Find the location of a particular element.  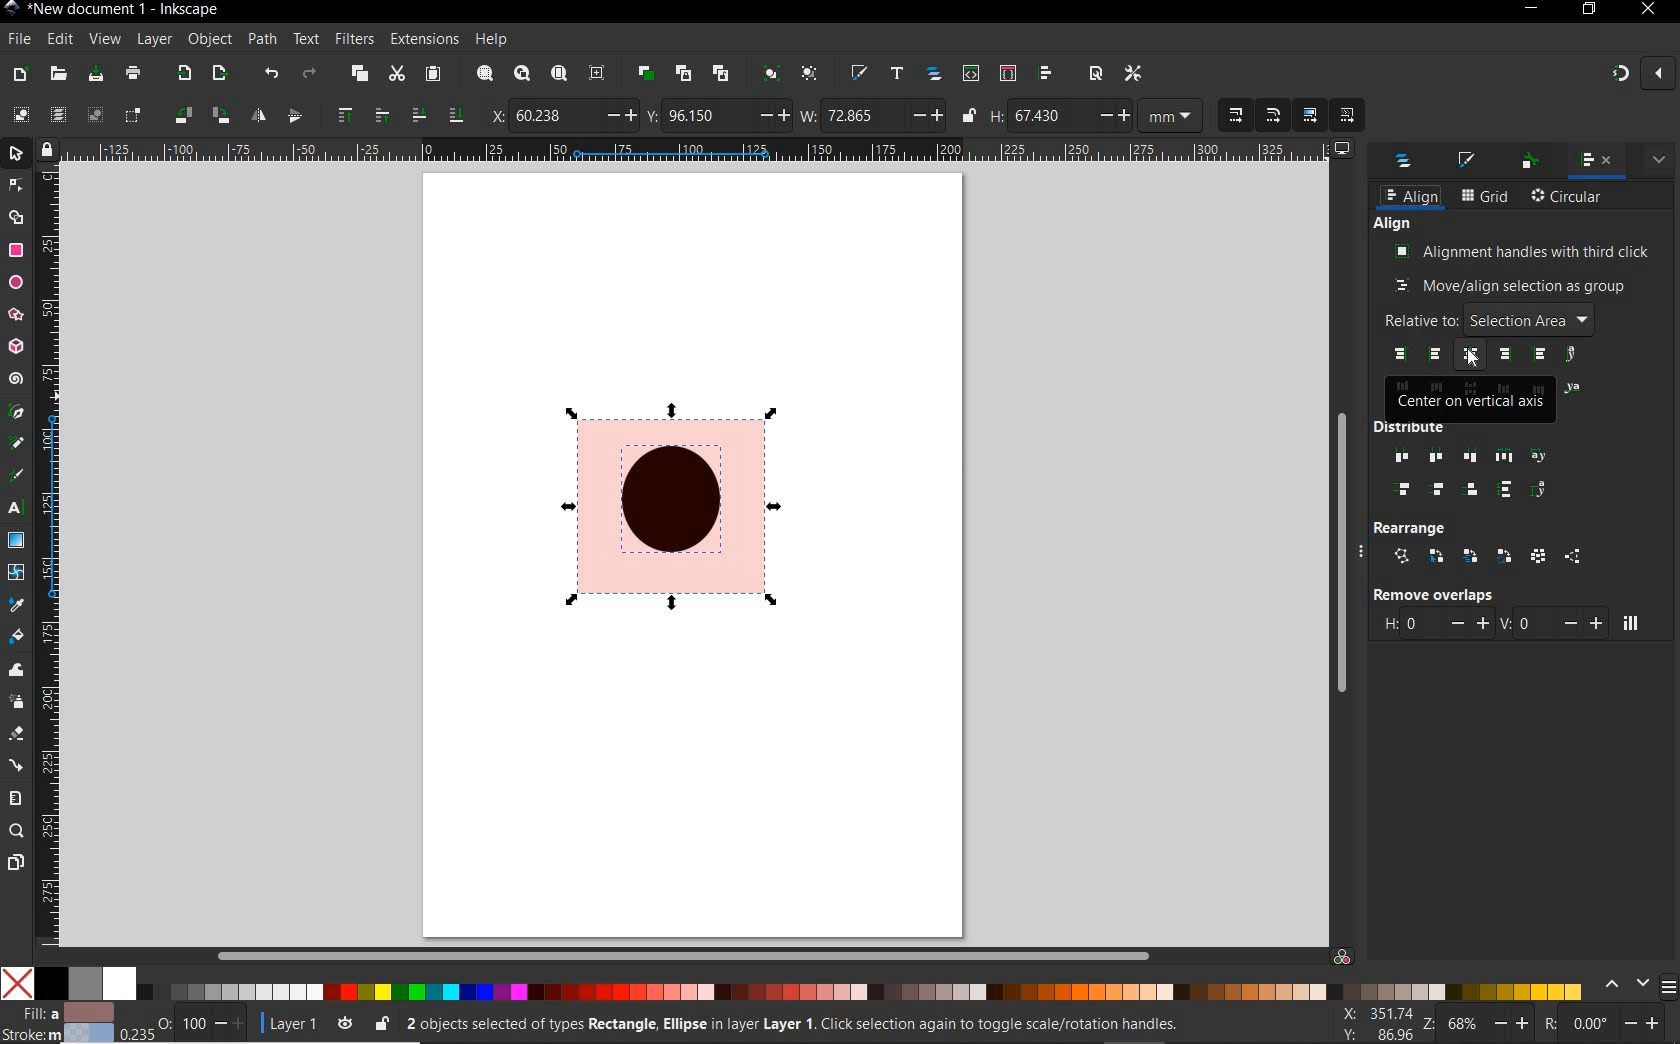

layer 1 is located at coordinates (309, 1022).